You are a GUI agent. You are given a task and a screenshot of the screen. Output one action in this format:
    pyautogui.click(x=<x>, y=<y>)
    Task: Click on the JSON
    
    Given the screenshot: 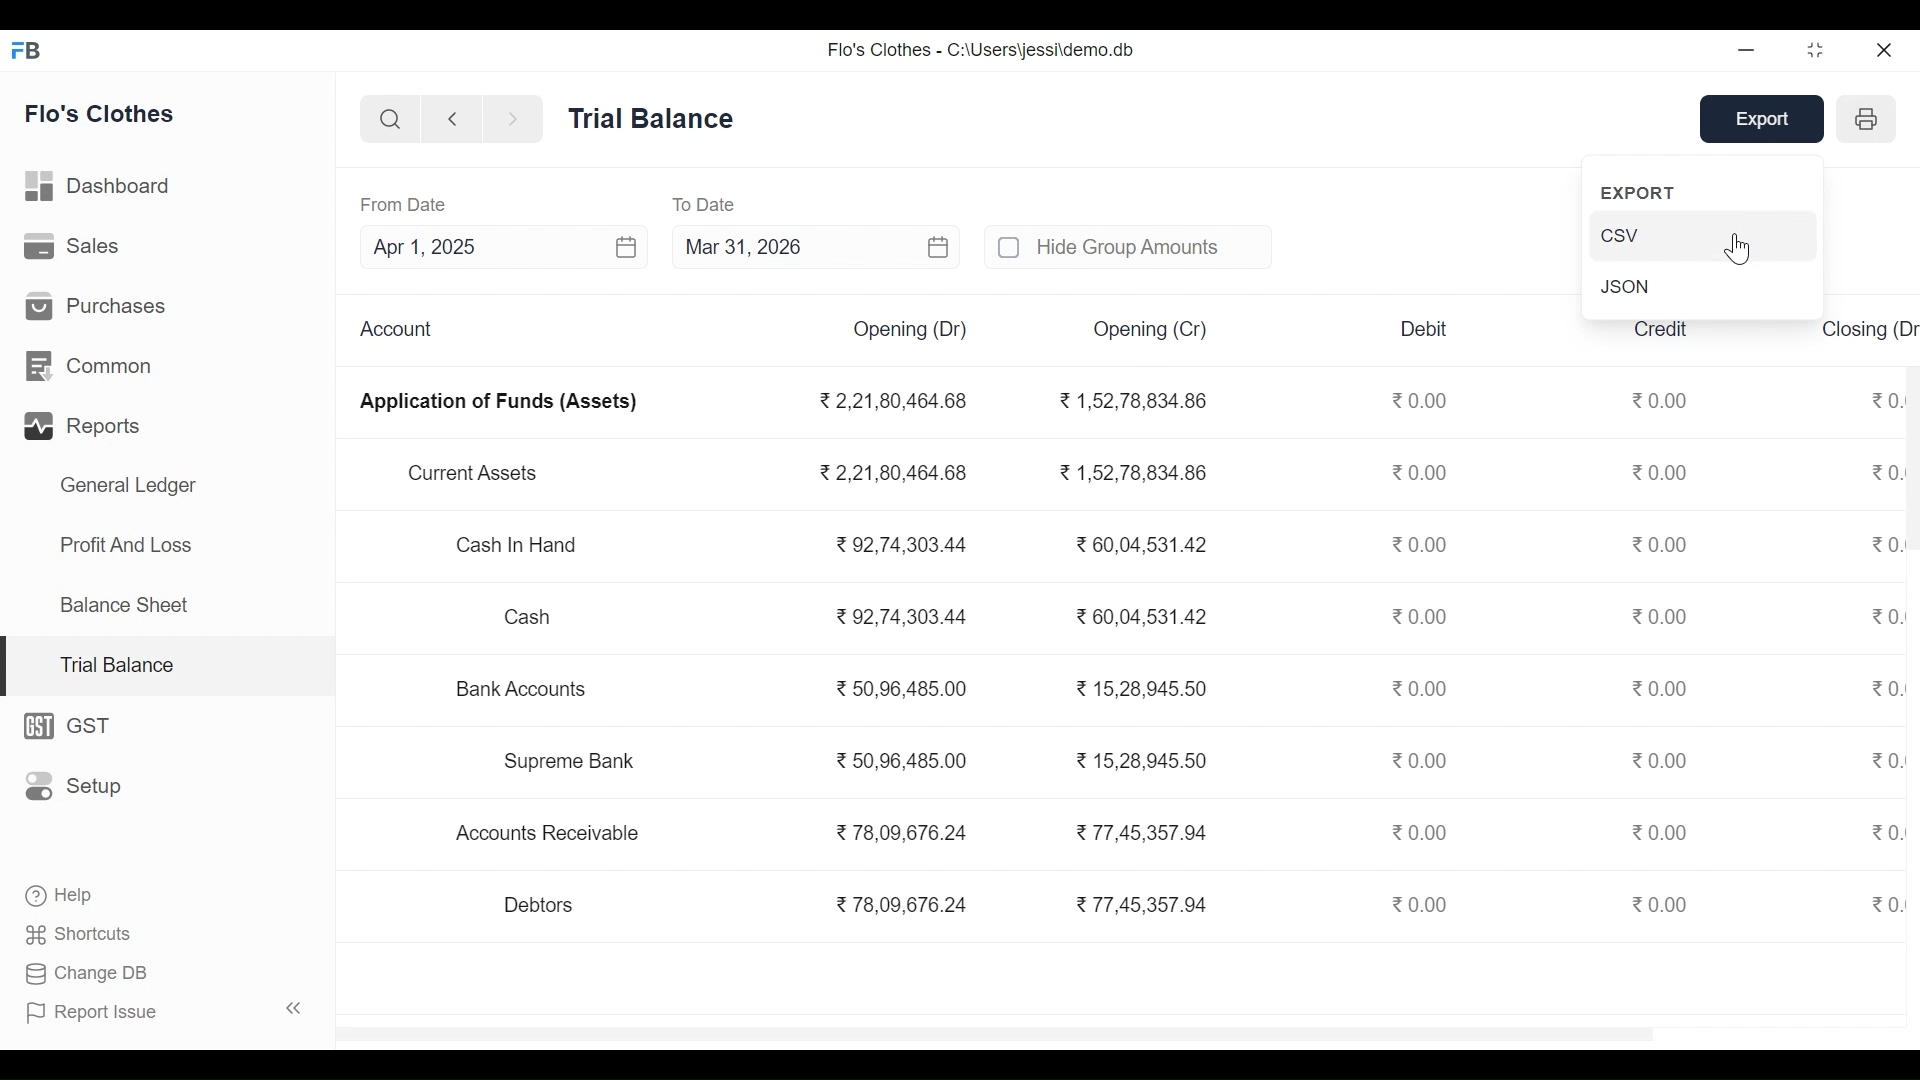 What is the action you would take?
    pyautogui.click(x=1630, y=286)
    